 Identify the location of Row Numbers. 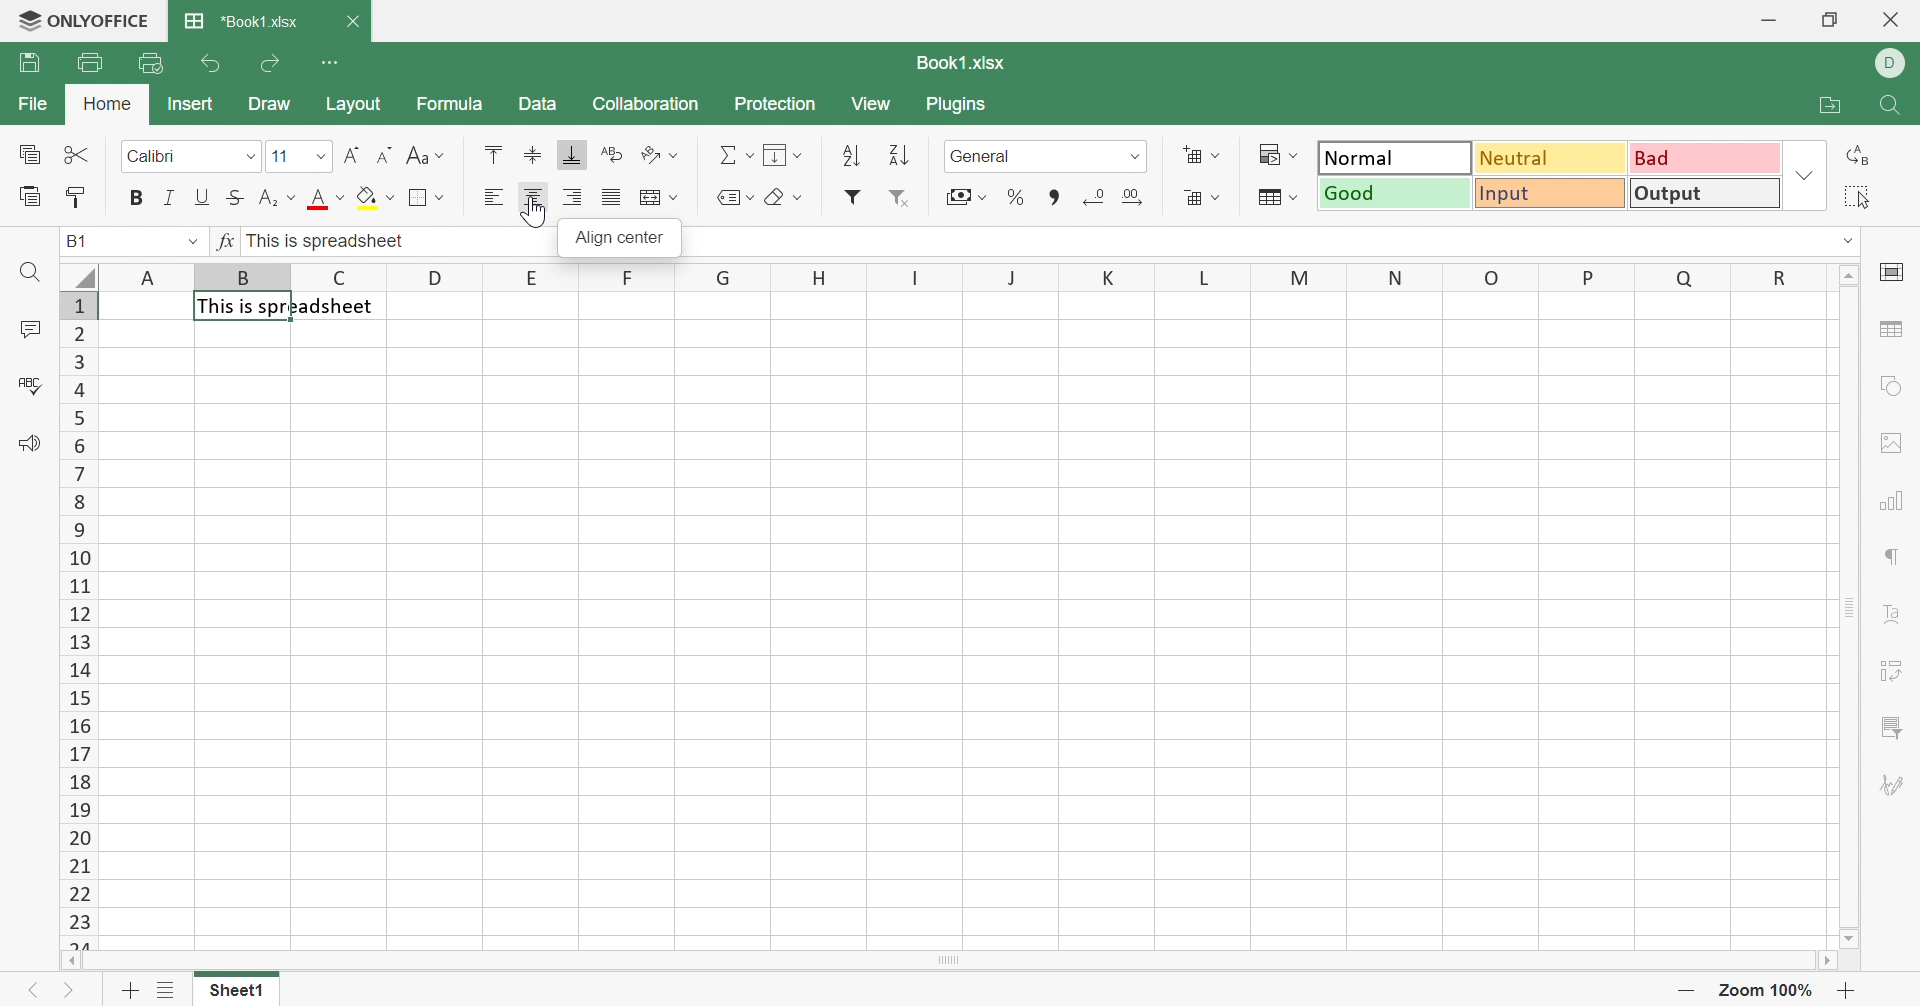
(78, 619).